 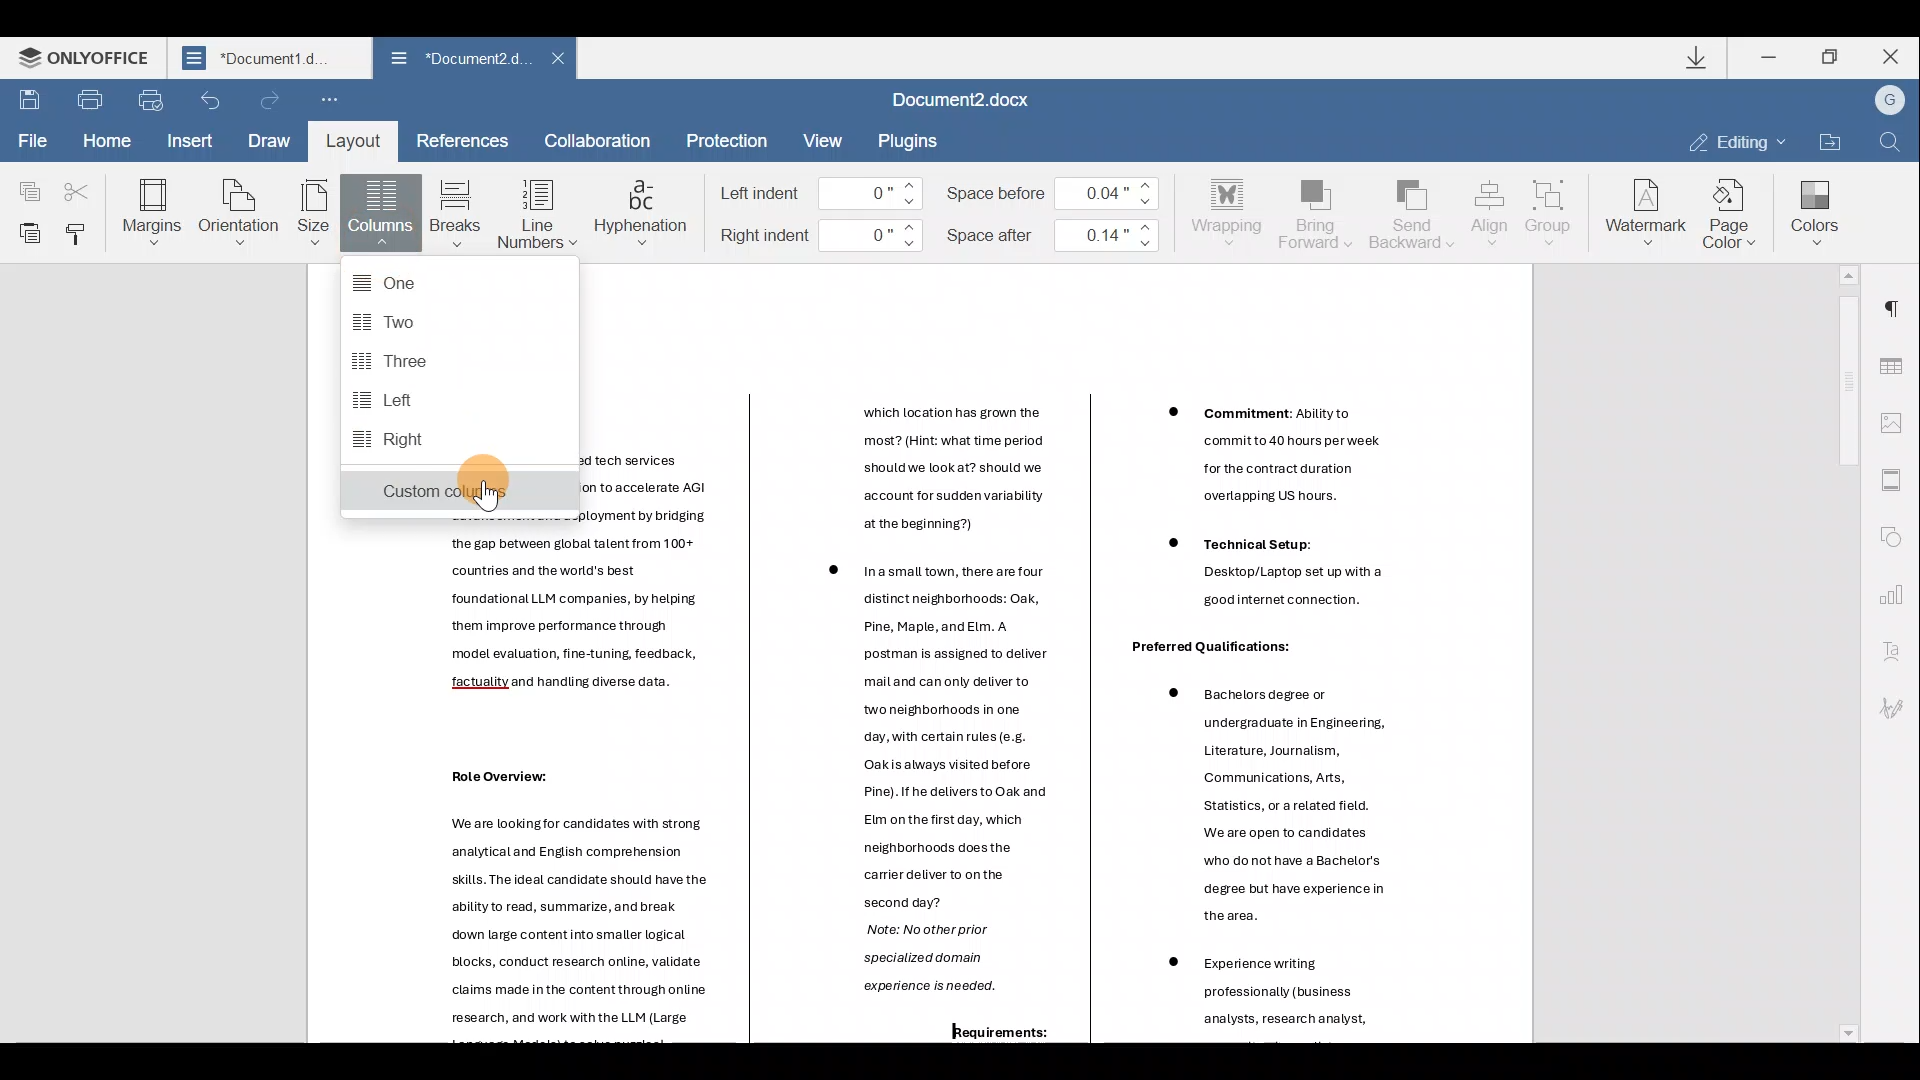 What do you see at coordinates (384, 217) in the screenshot?
I see `Column` at bounding box center [384, 217].